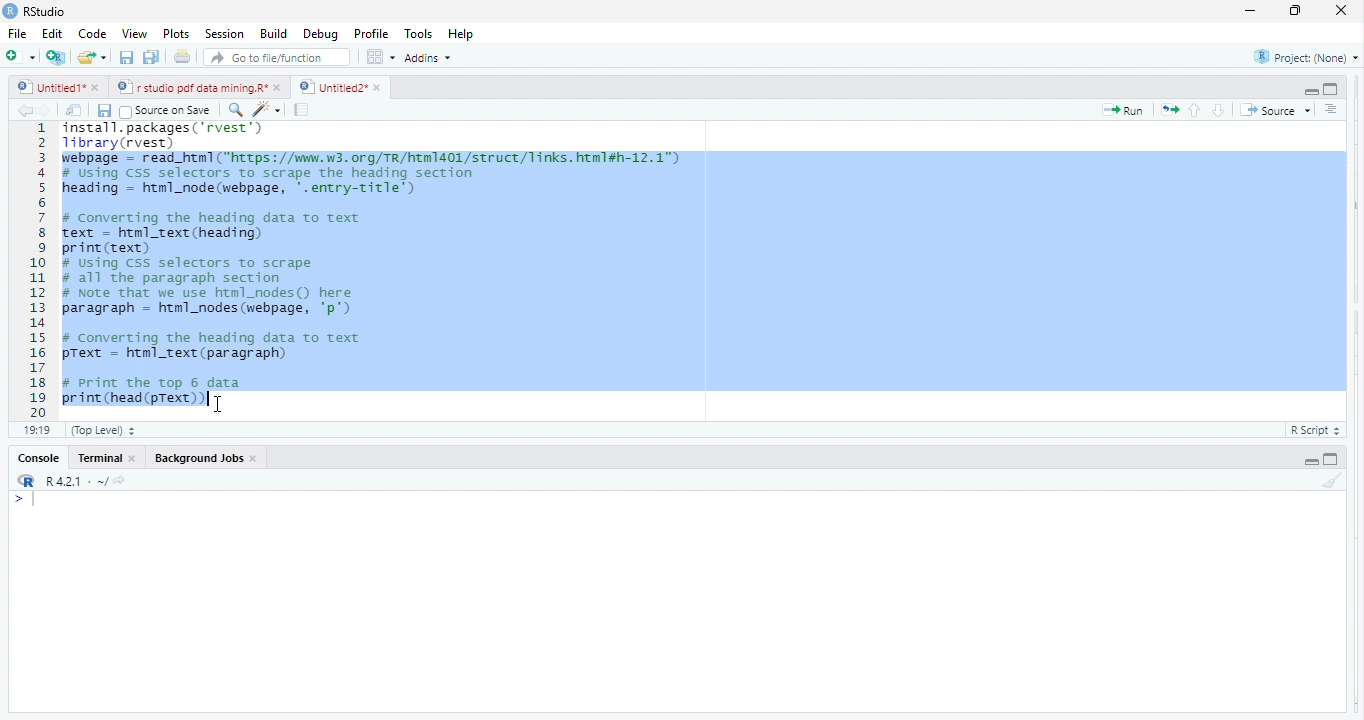 This screenshot has width=1364, height=720. I want to click on go to previous section/chunk, so click(1196, 111).